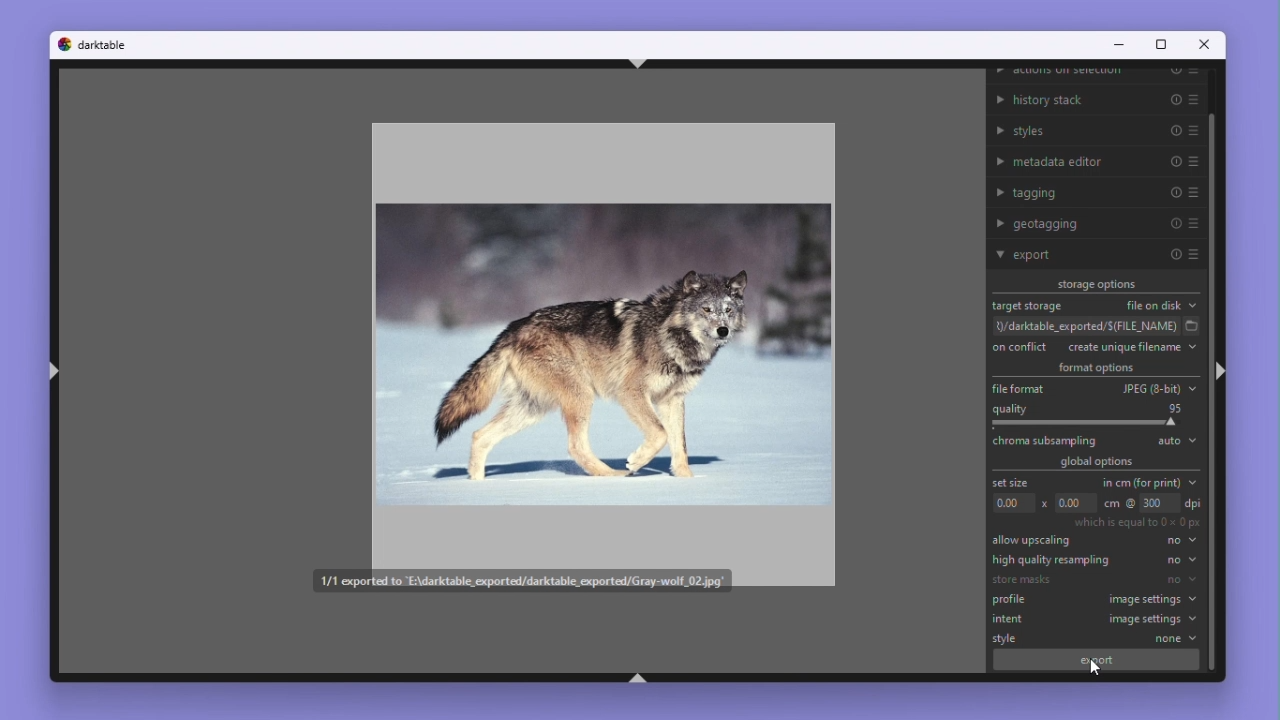 This screenshot has height=720, width=1280. I want to click on image settings, so click(1153, 598).